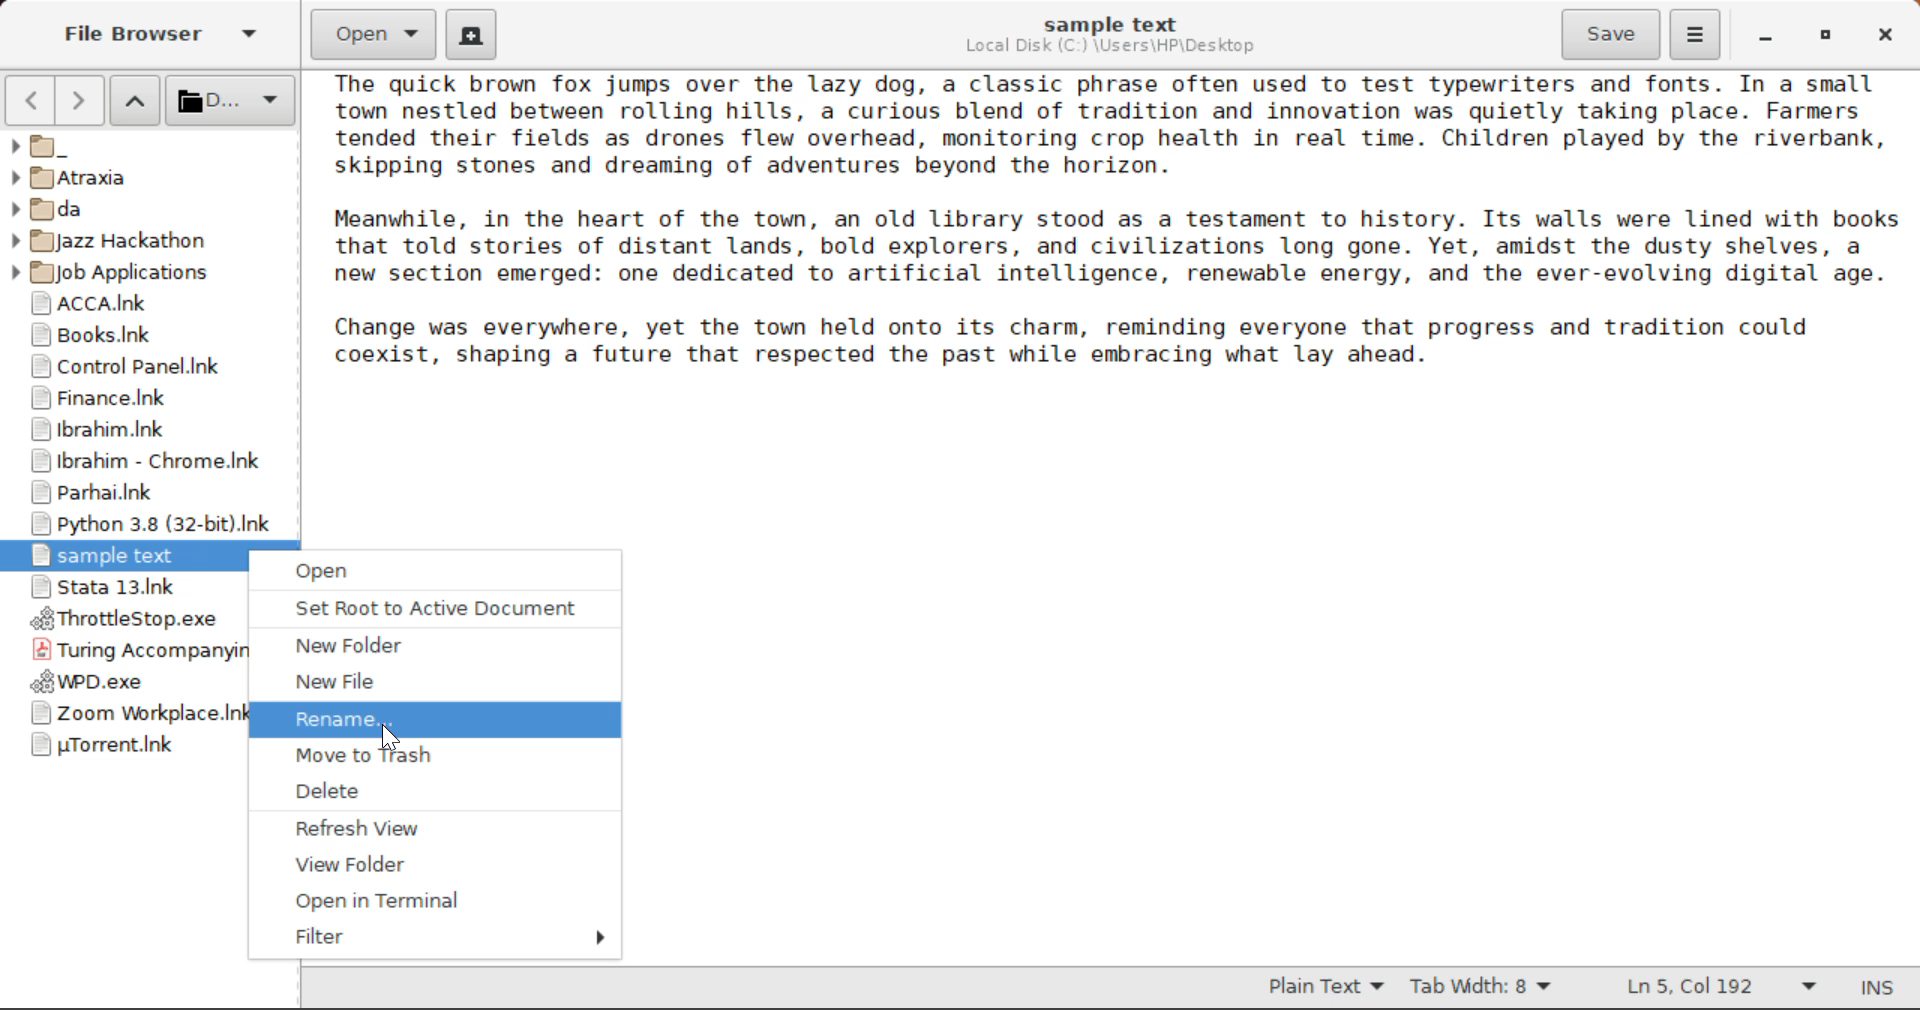  I want to click on Delete, so click(430, 792).